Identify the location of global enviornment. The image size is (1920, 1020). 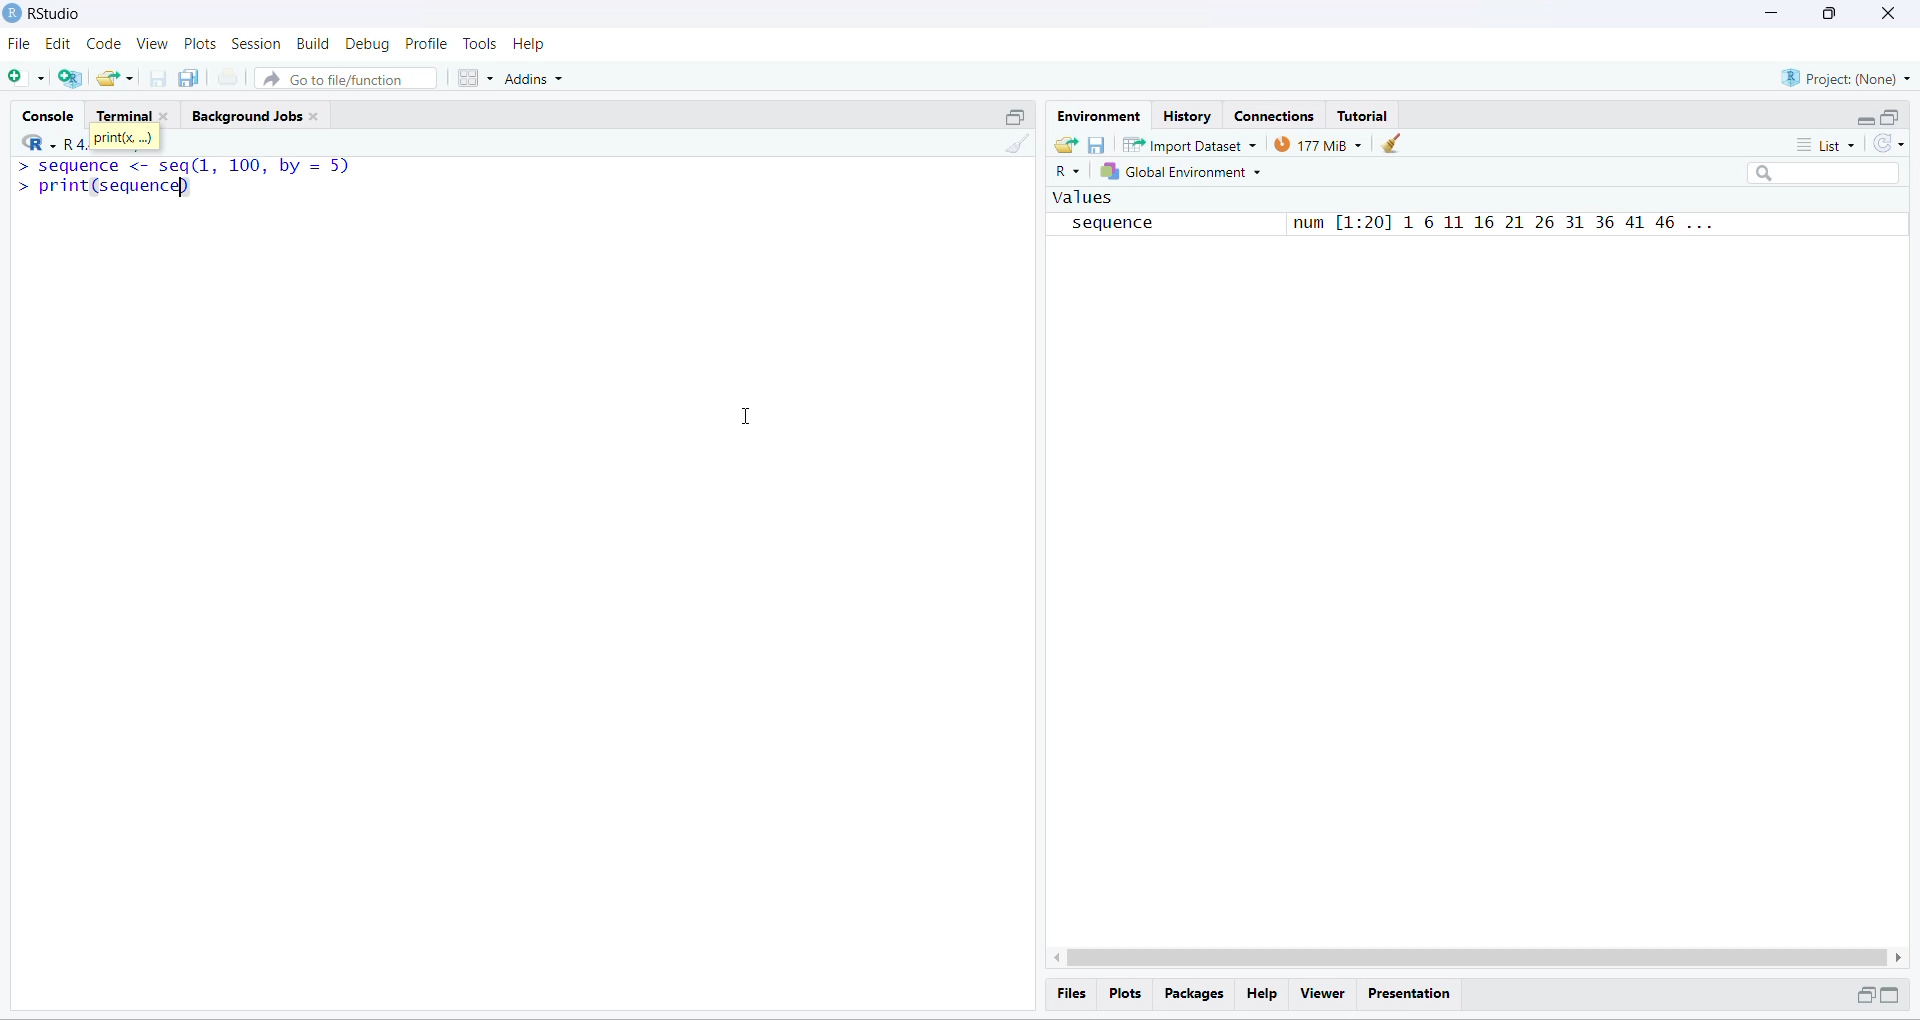
(1185, 171).